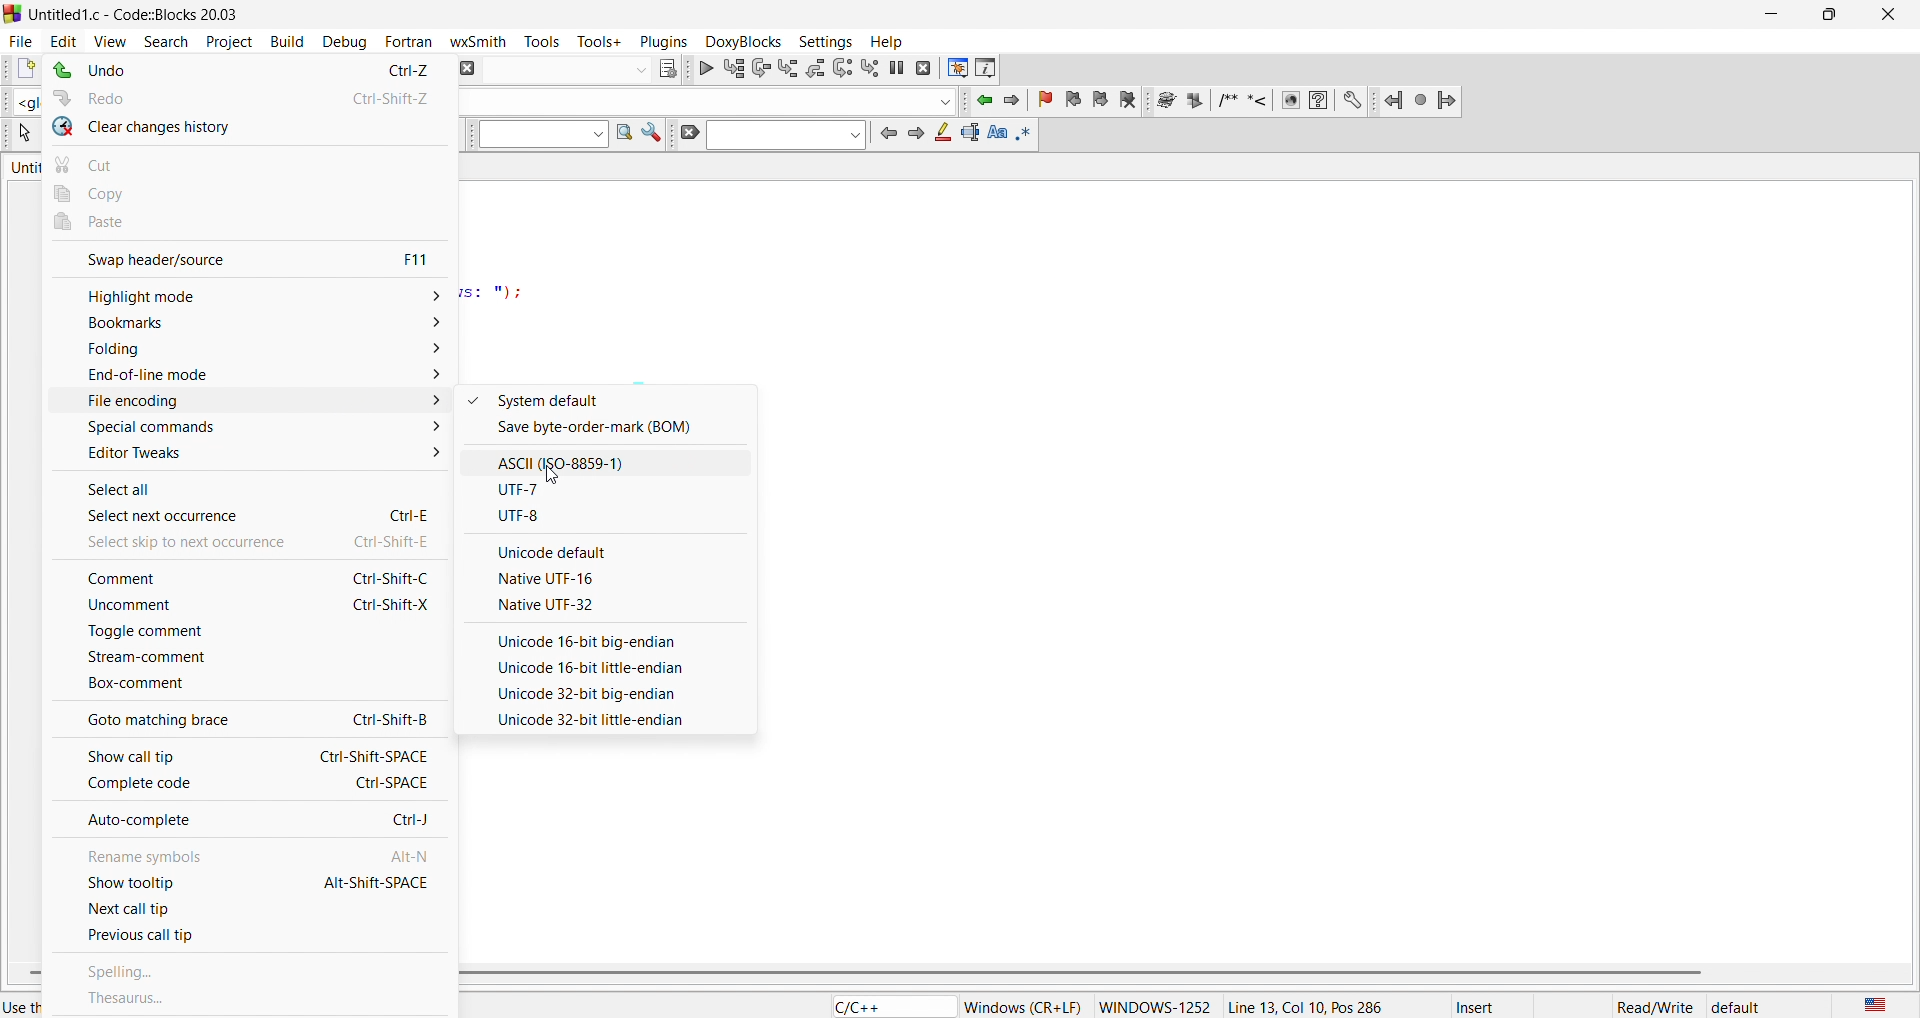 The image size is (1920, 1018). What do you see at coordinates (741, 43) in the screenshot?
I see `doxyblocks` at bounding box center [741, 43].